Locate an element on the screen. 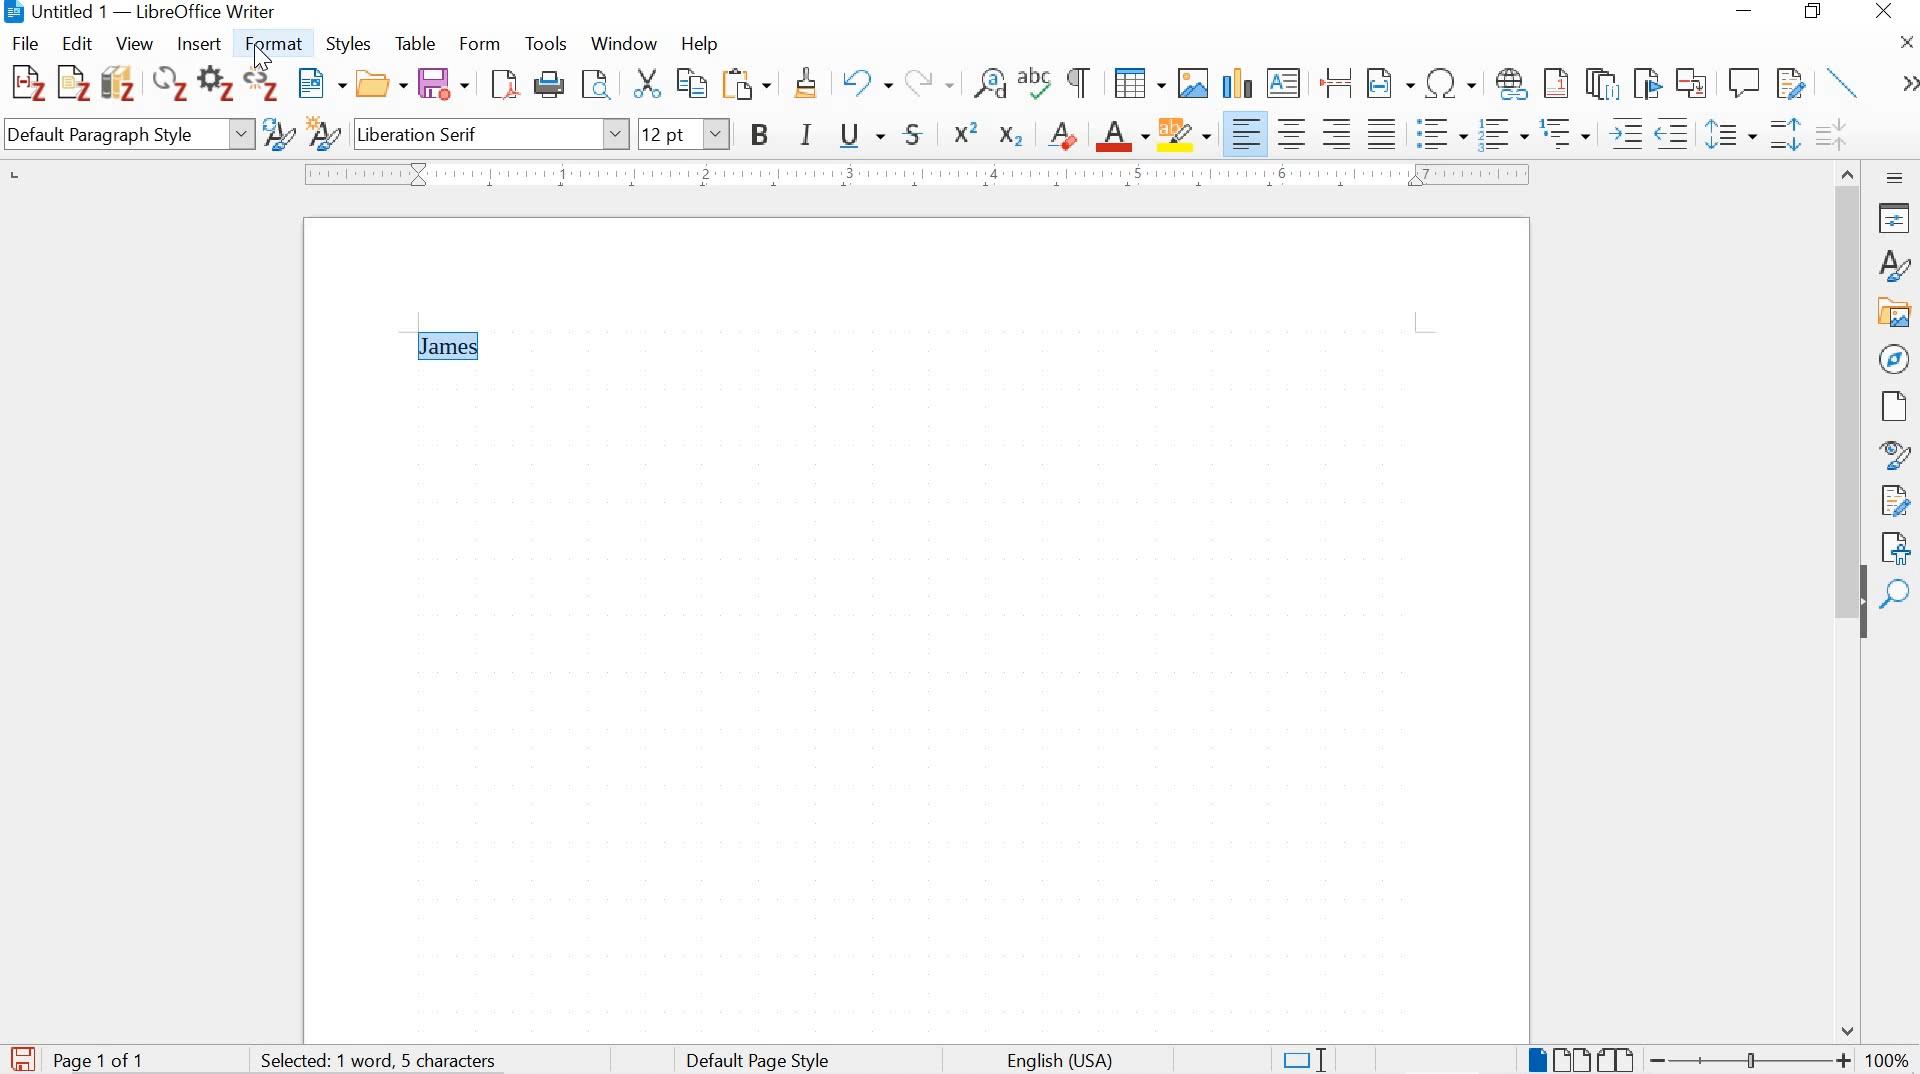  file is located at coordinates (26, 43).